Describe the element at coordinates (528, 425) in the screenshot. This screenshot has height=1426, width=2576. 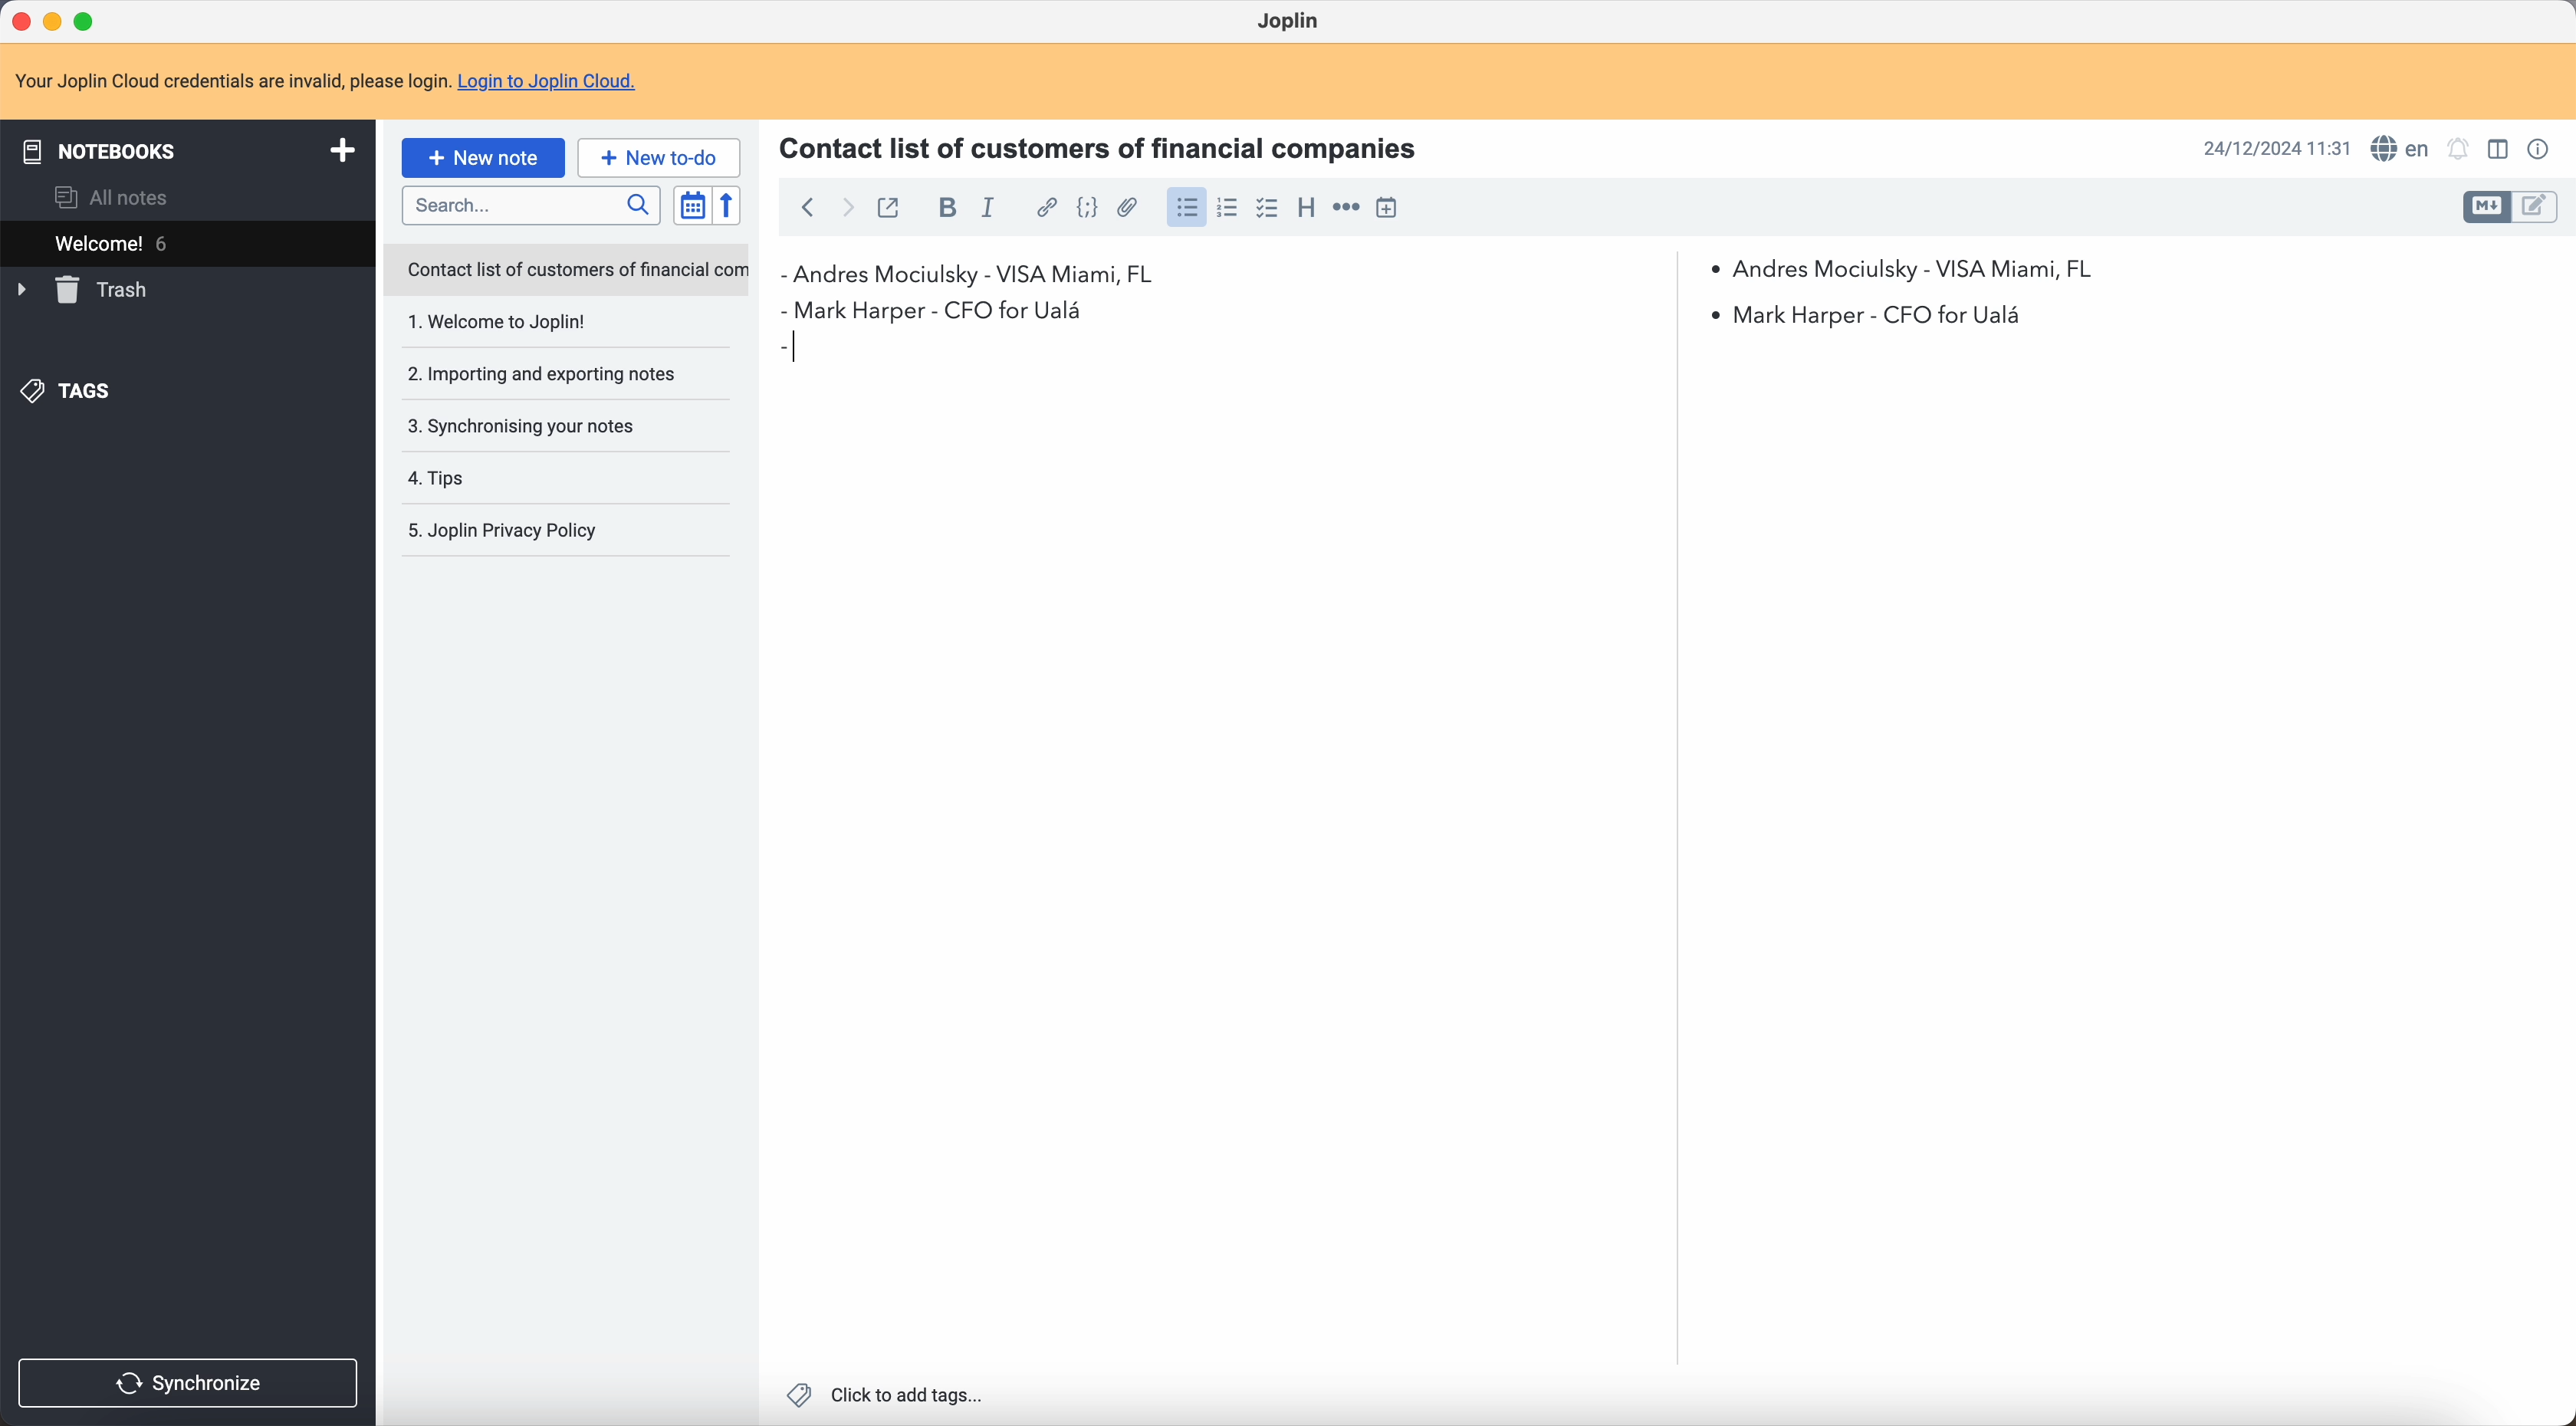
I see `3. Synchronising your notes` at that location.